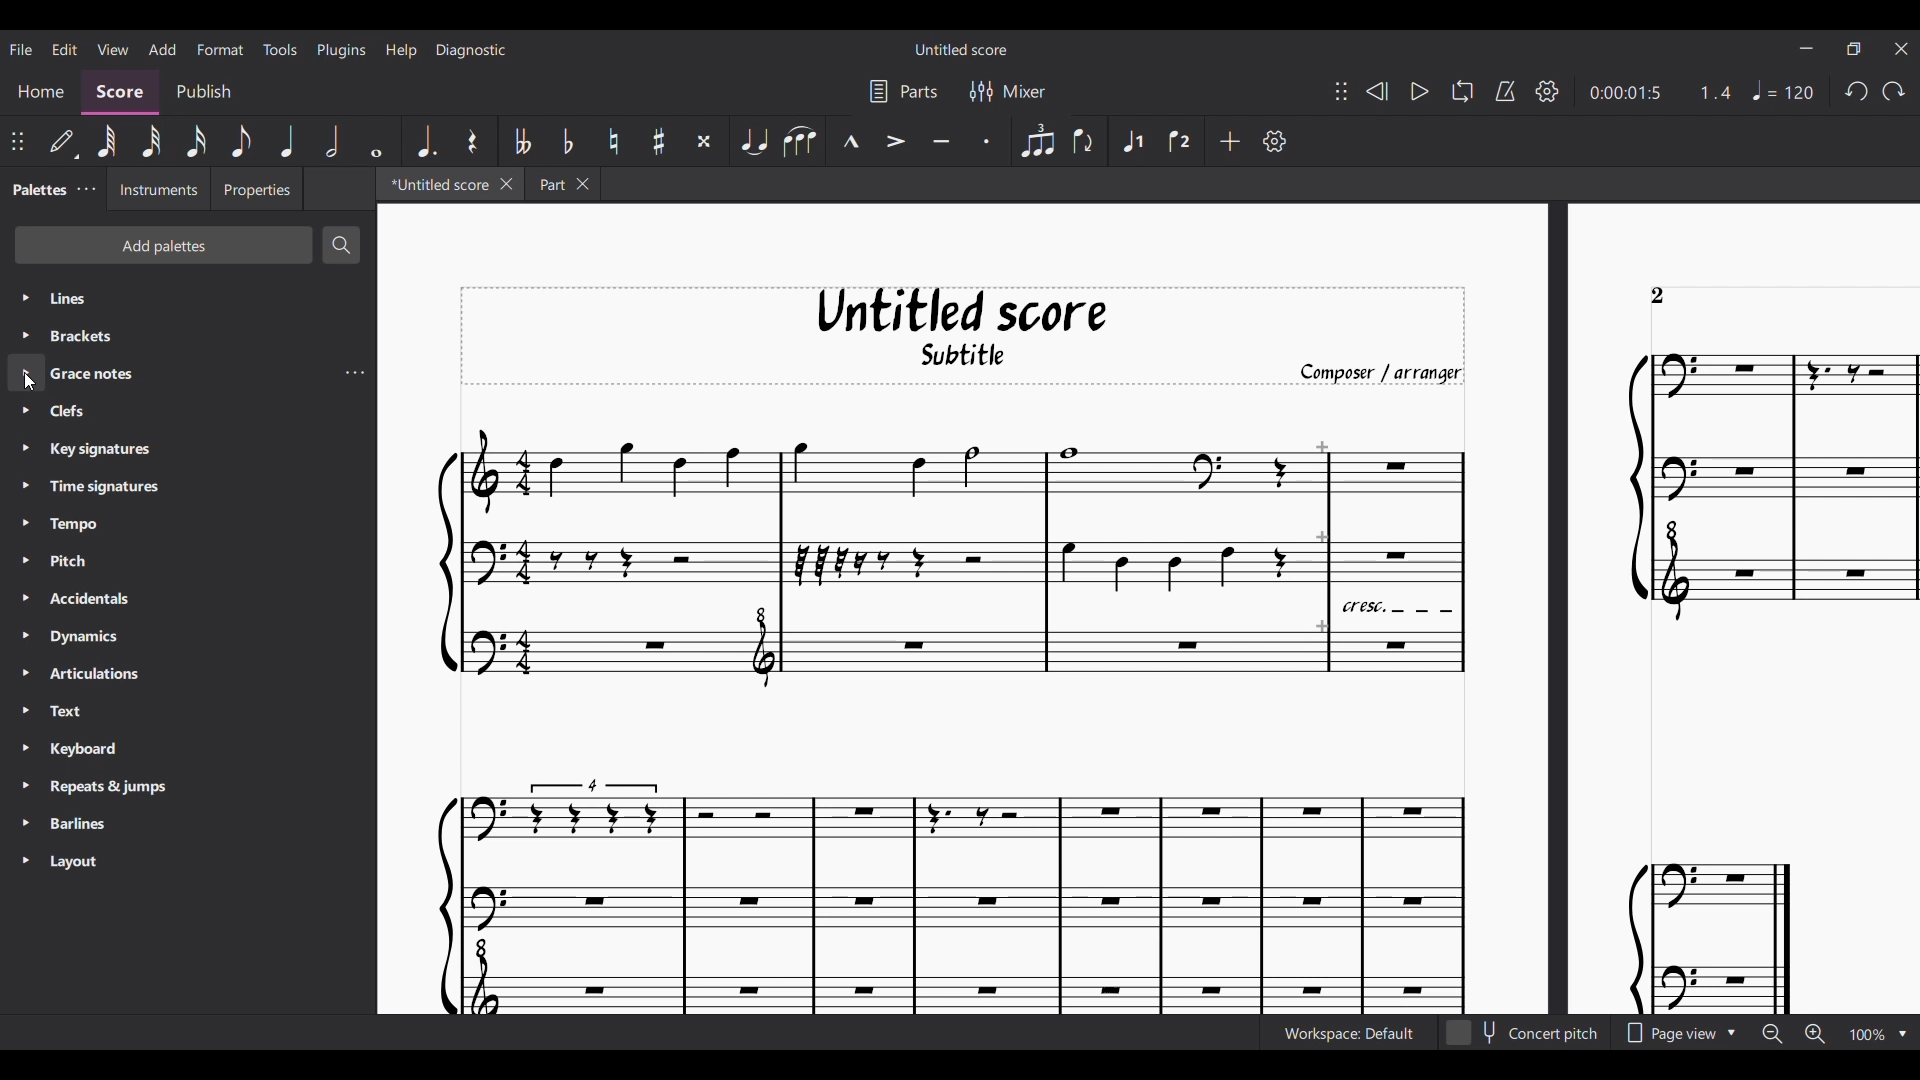  What do you see at coordinates (1893, 91) in the screenshot?
I see `Redo` at bounding box center [1893, 91].